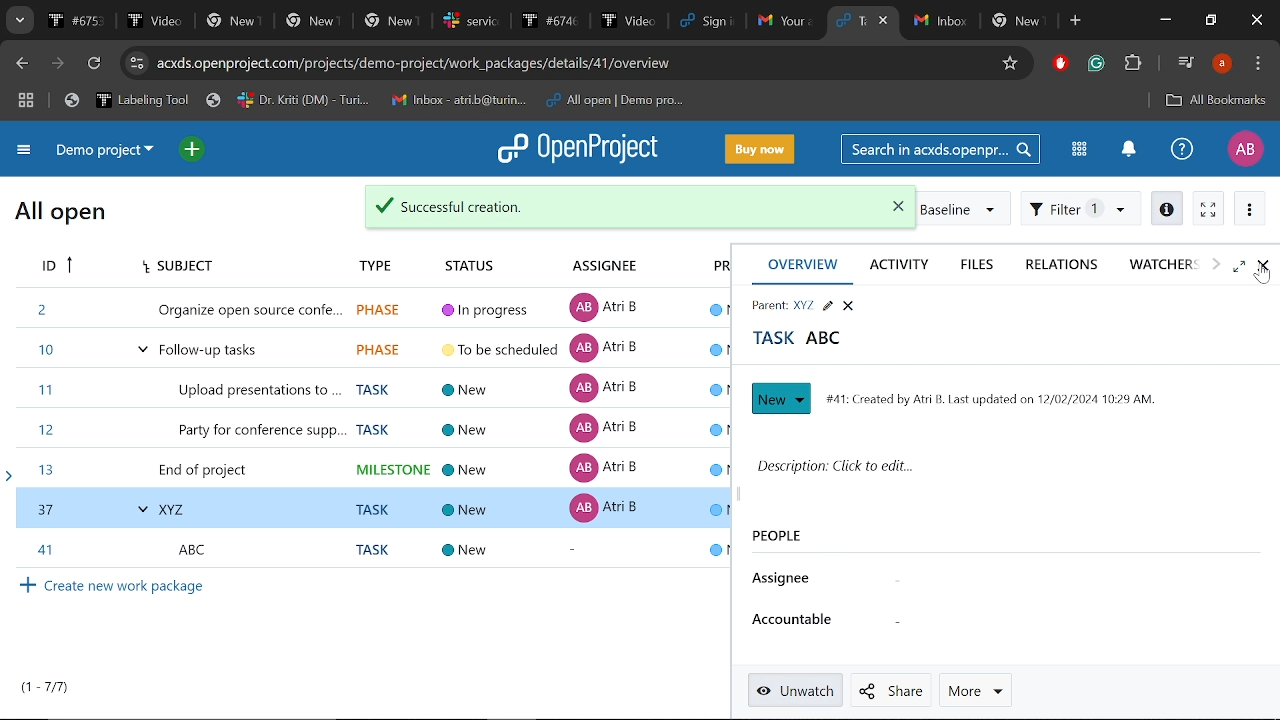  What do you see at coordinates (27, 102) in the screenshot?
I see `Tab group` at bounding box center [27, 102].